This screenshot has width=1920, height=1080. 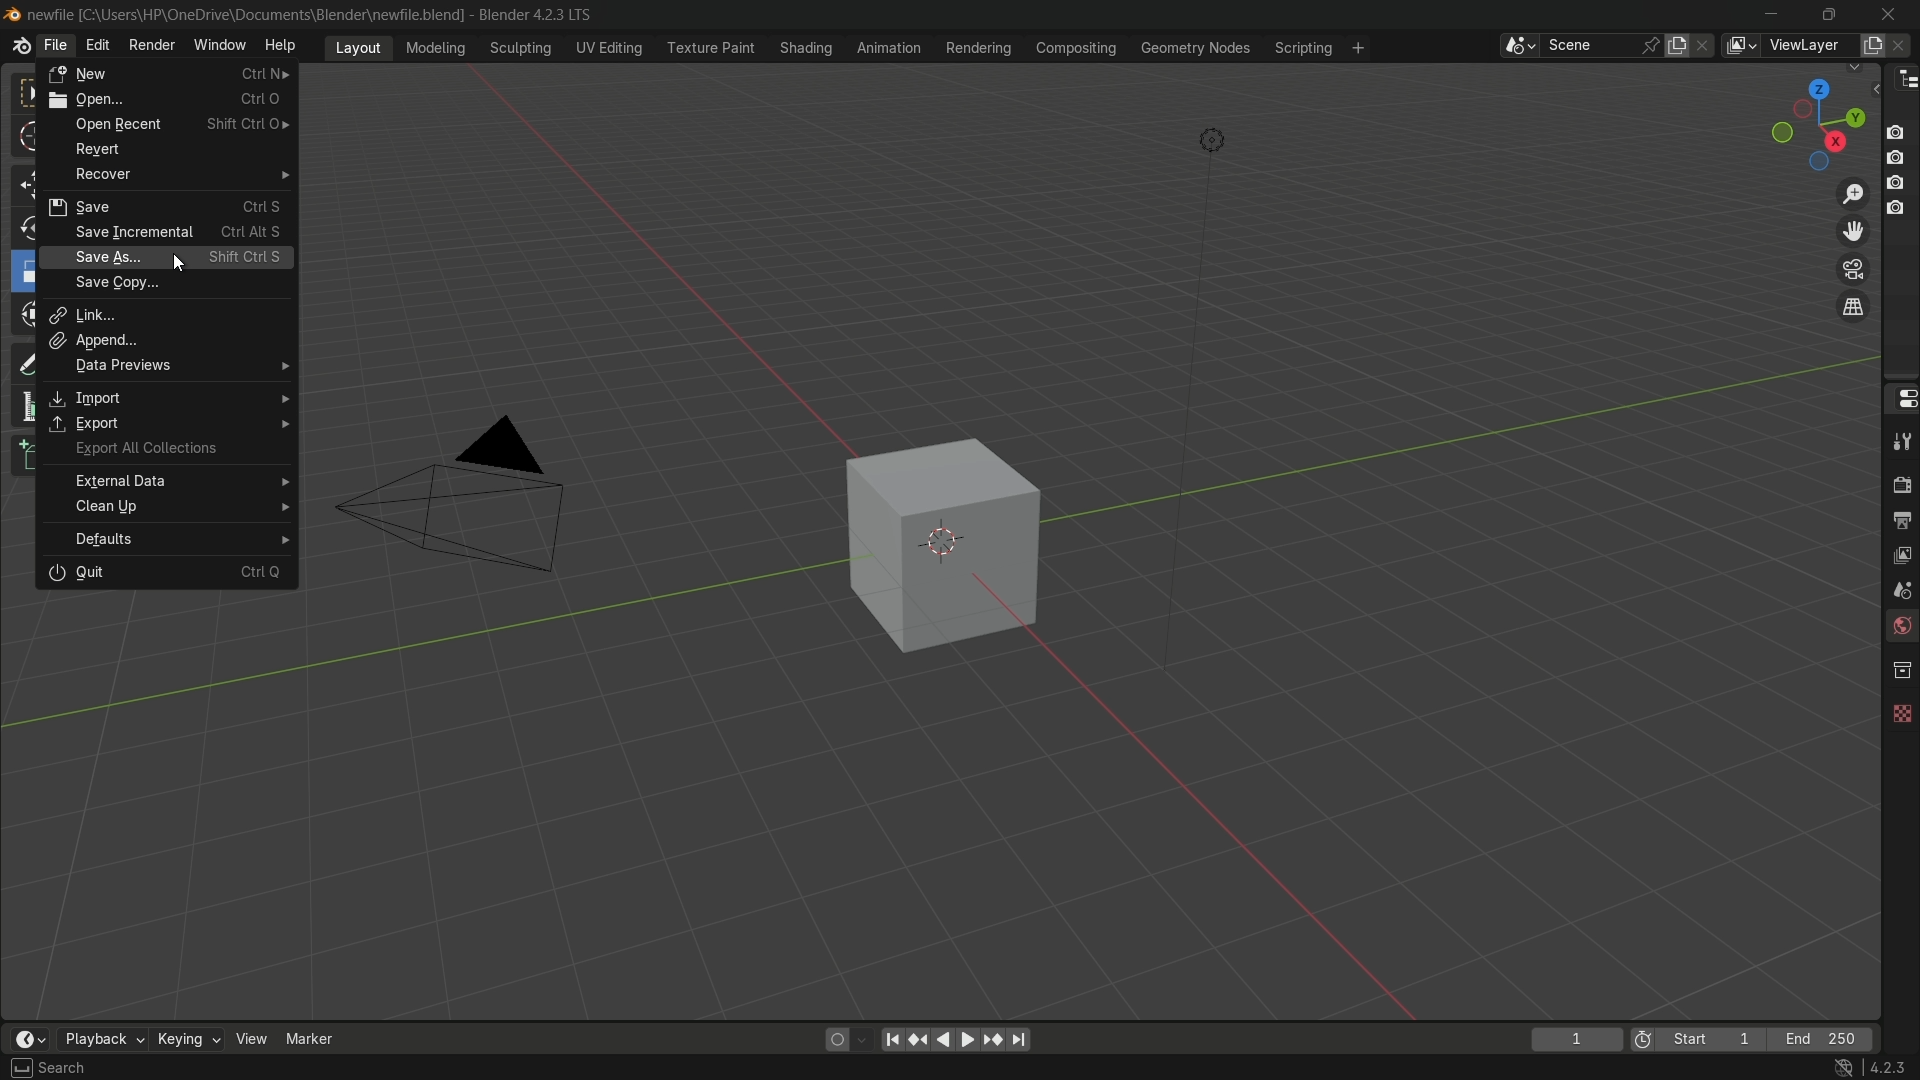 What do you see at coordinates (889, 47) in the screenshot?
I see `animation menu` at bounding box center [889, 47].